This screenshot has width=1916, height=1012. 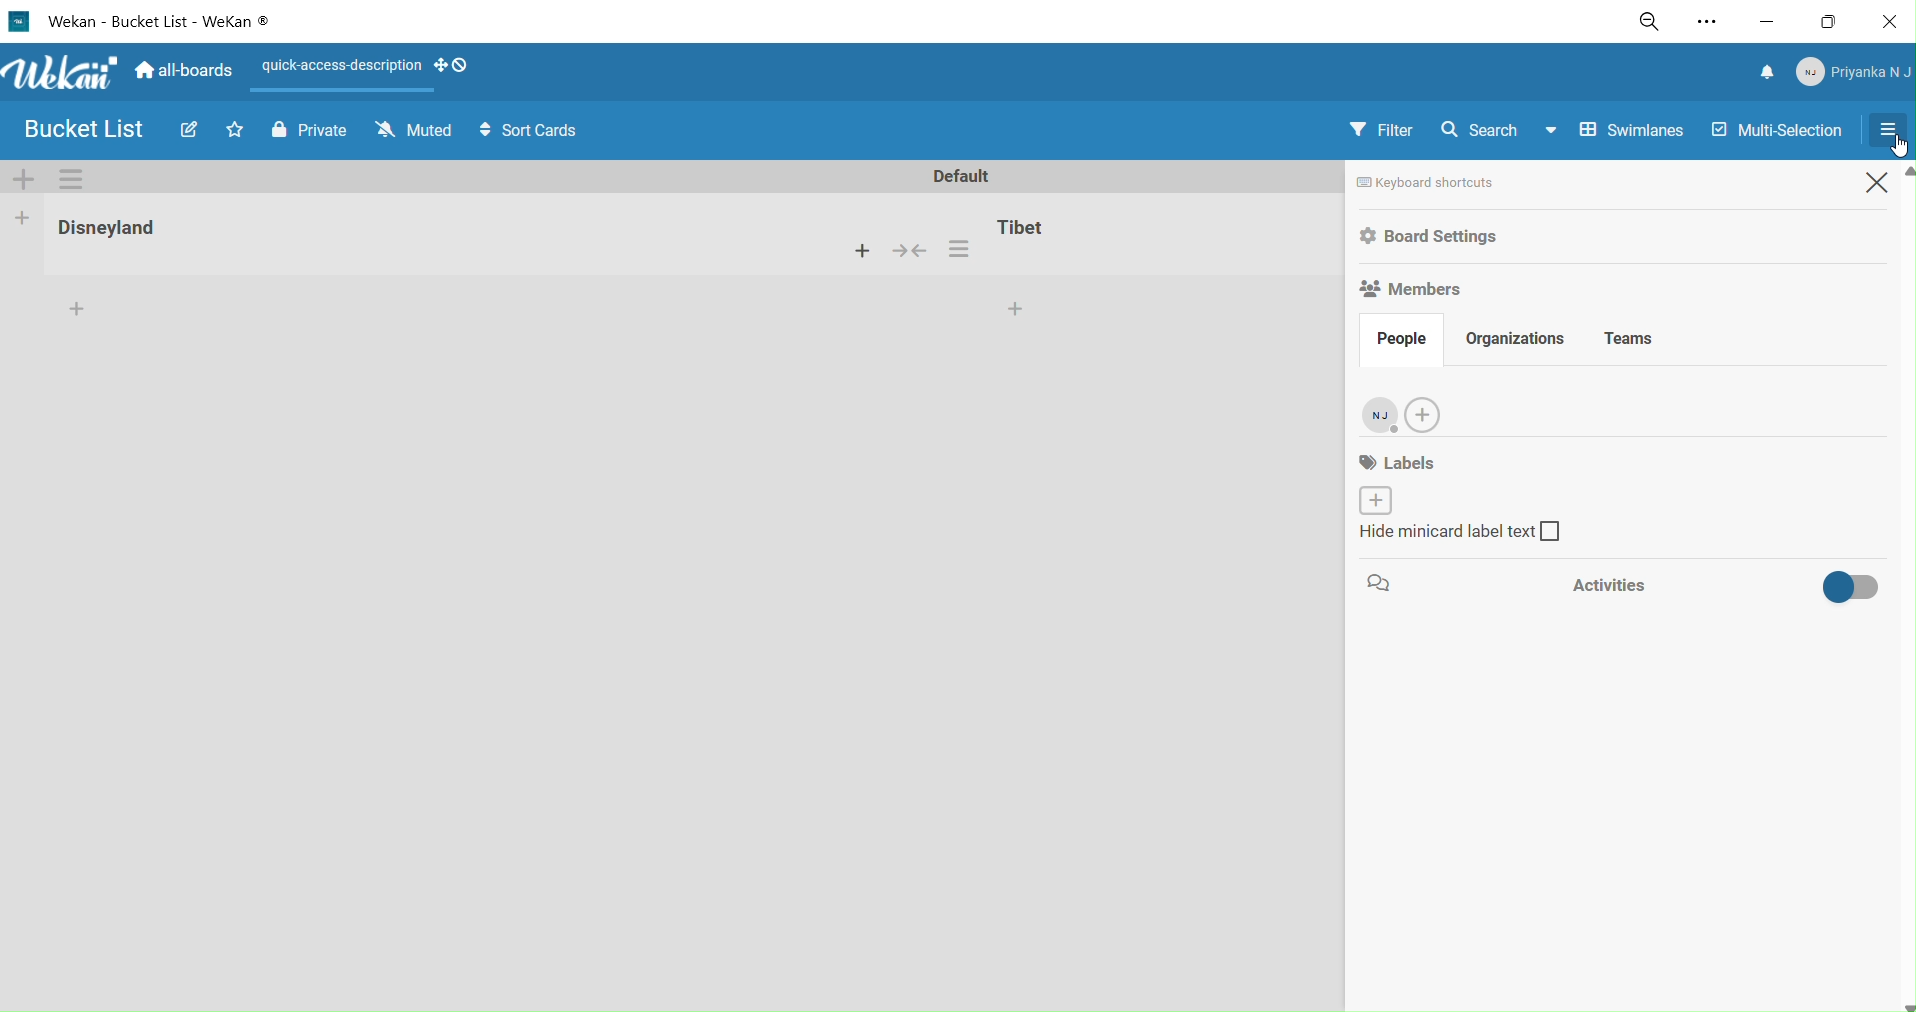 I want to click on logo, so click(x=20, y=21).